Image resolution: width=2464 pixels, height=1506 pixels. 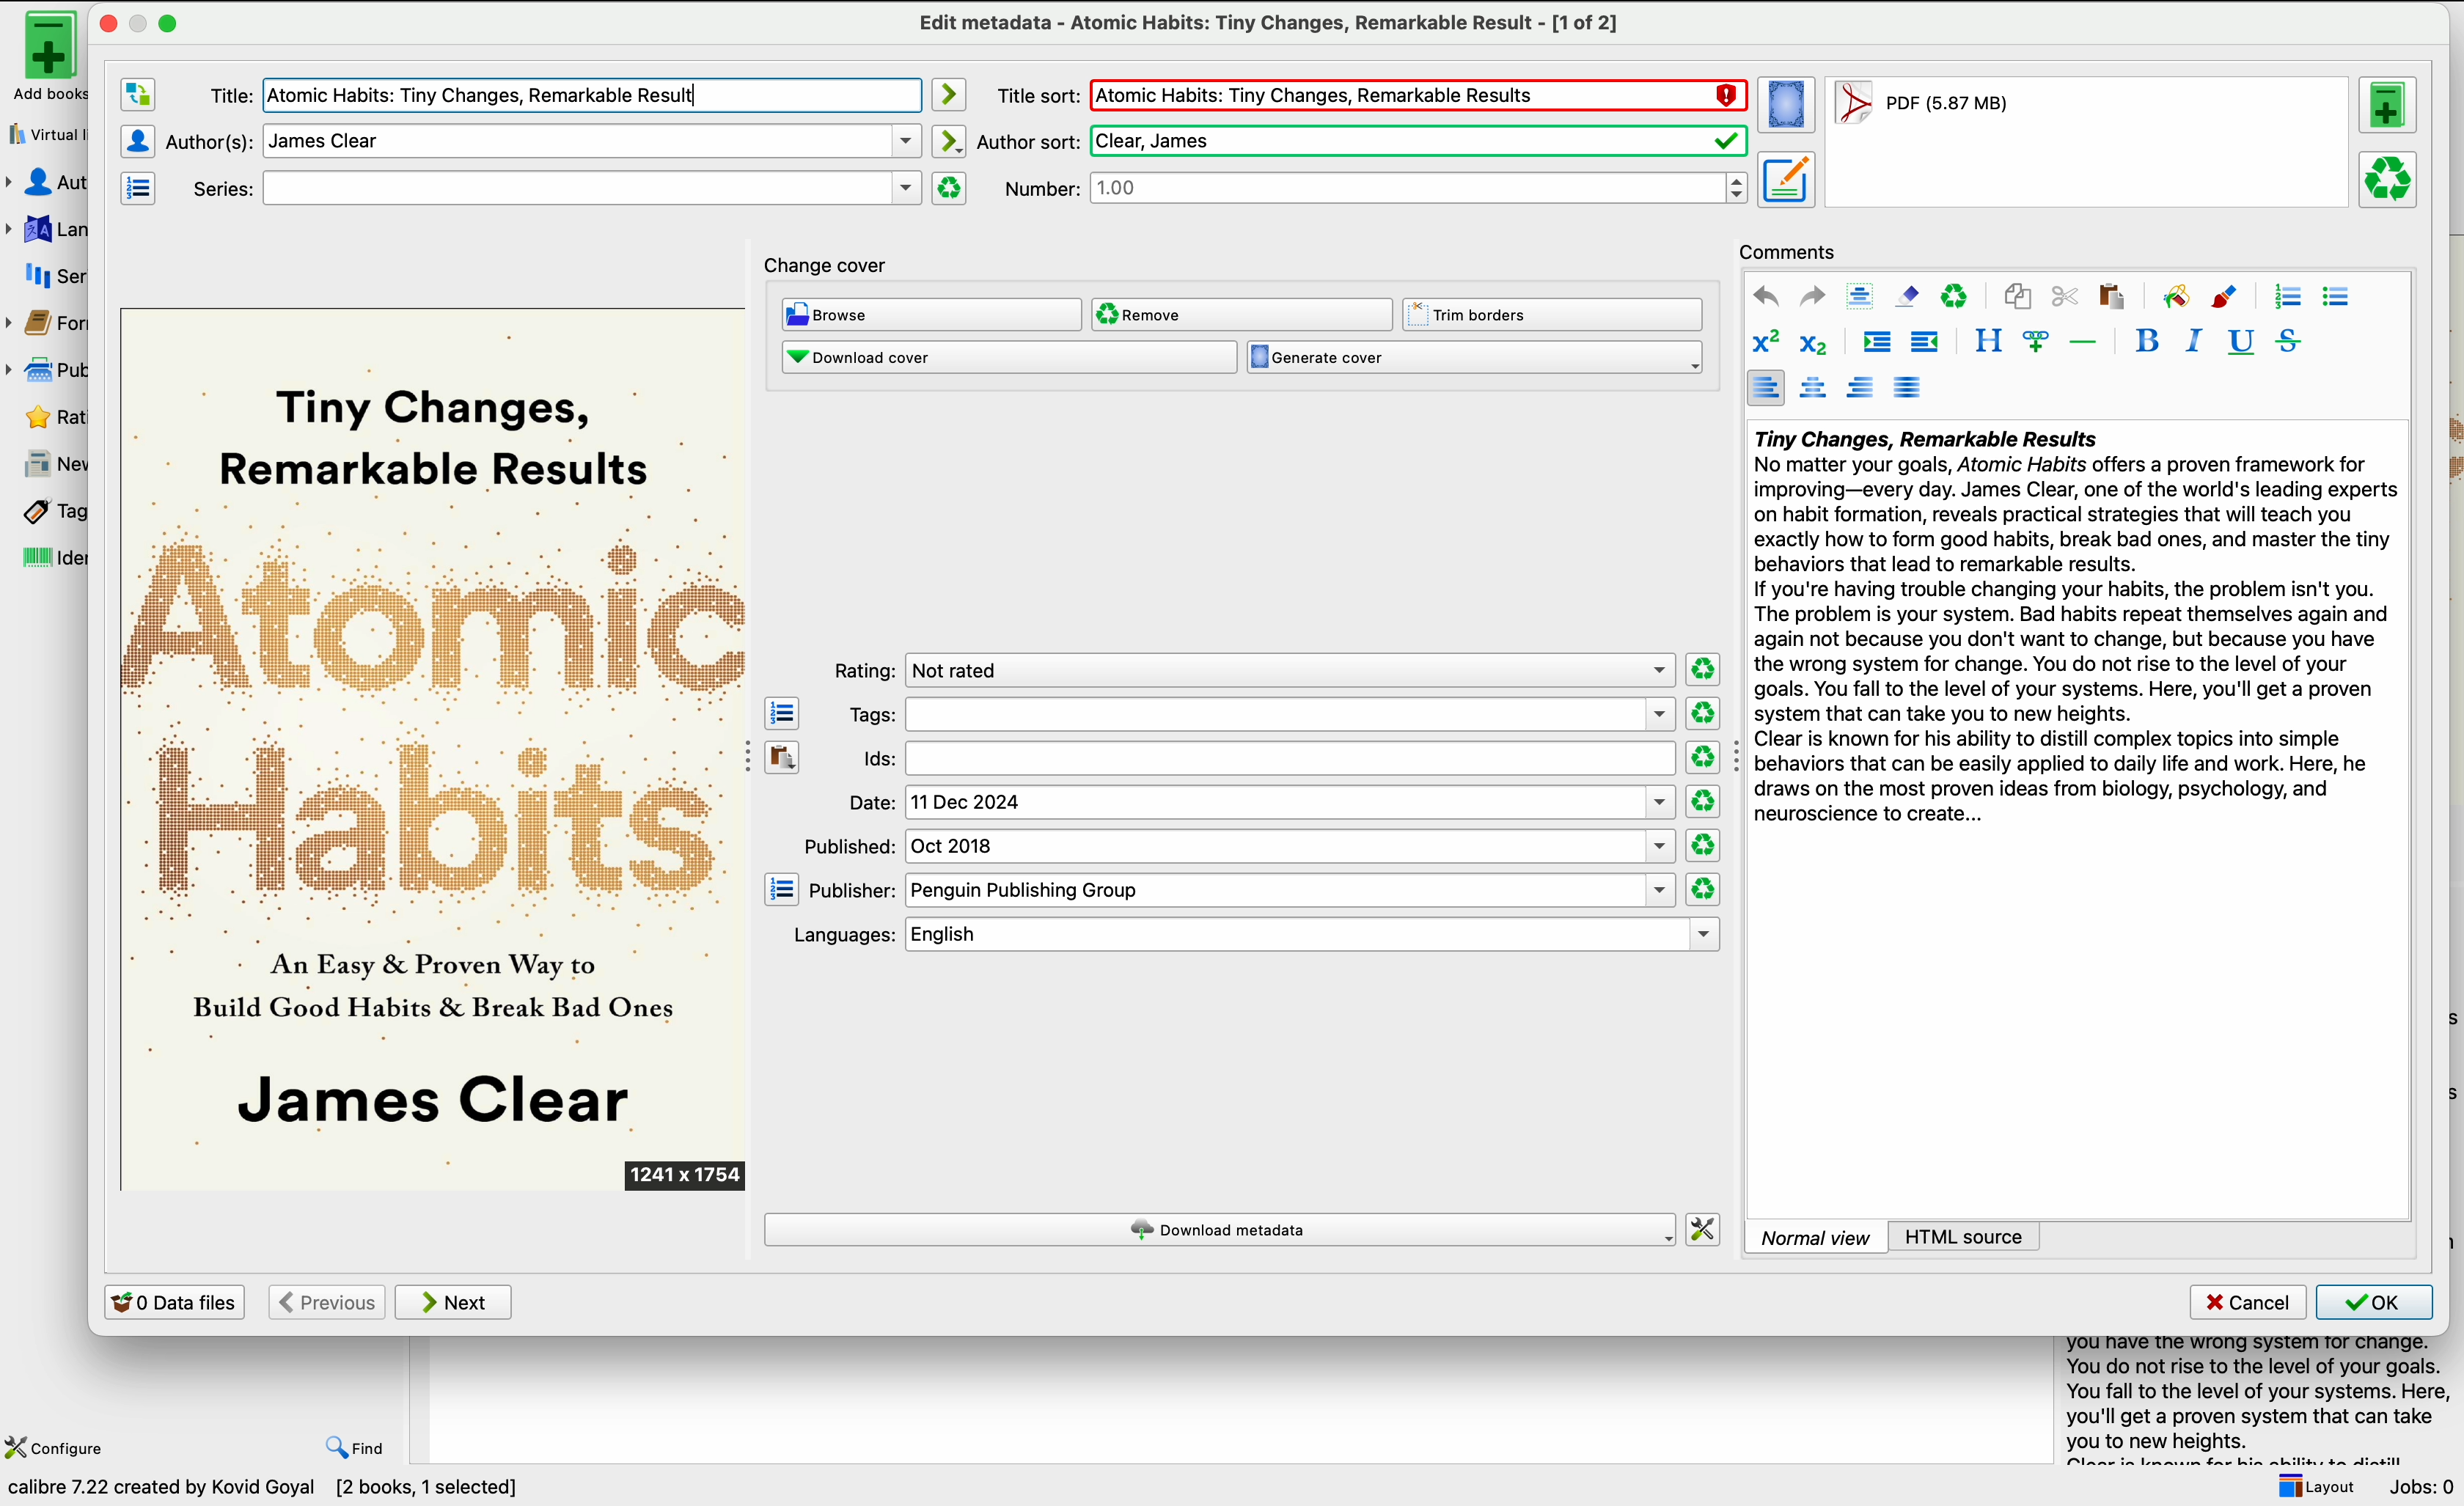 What do you see at coordinates (1765, 387) in the screenshot?
I see `align left` at bounding box center [1765, 387].